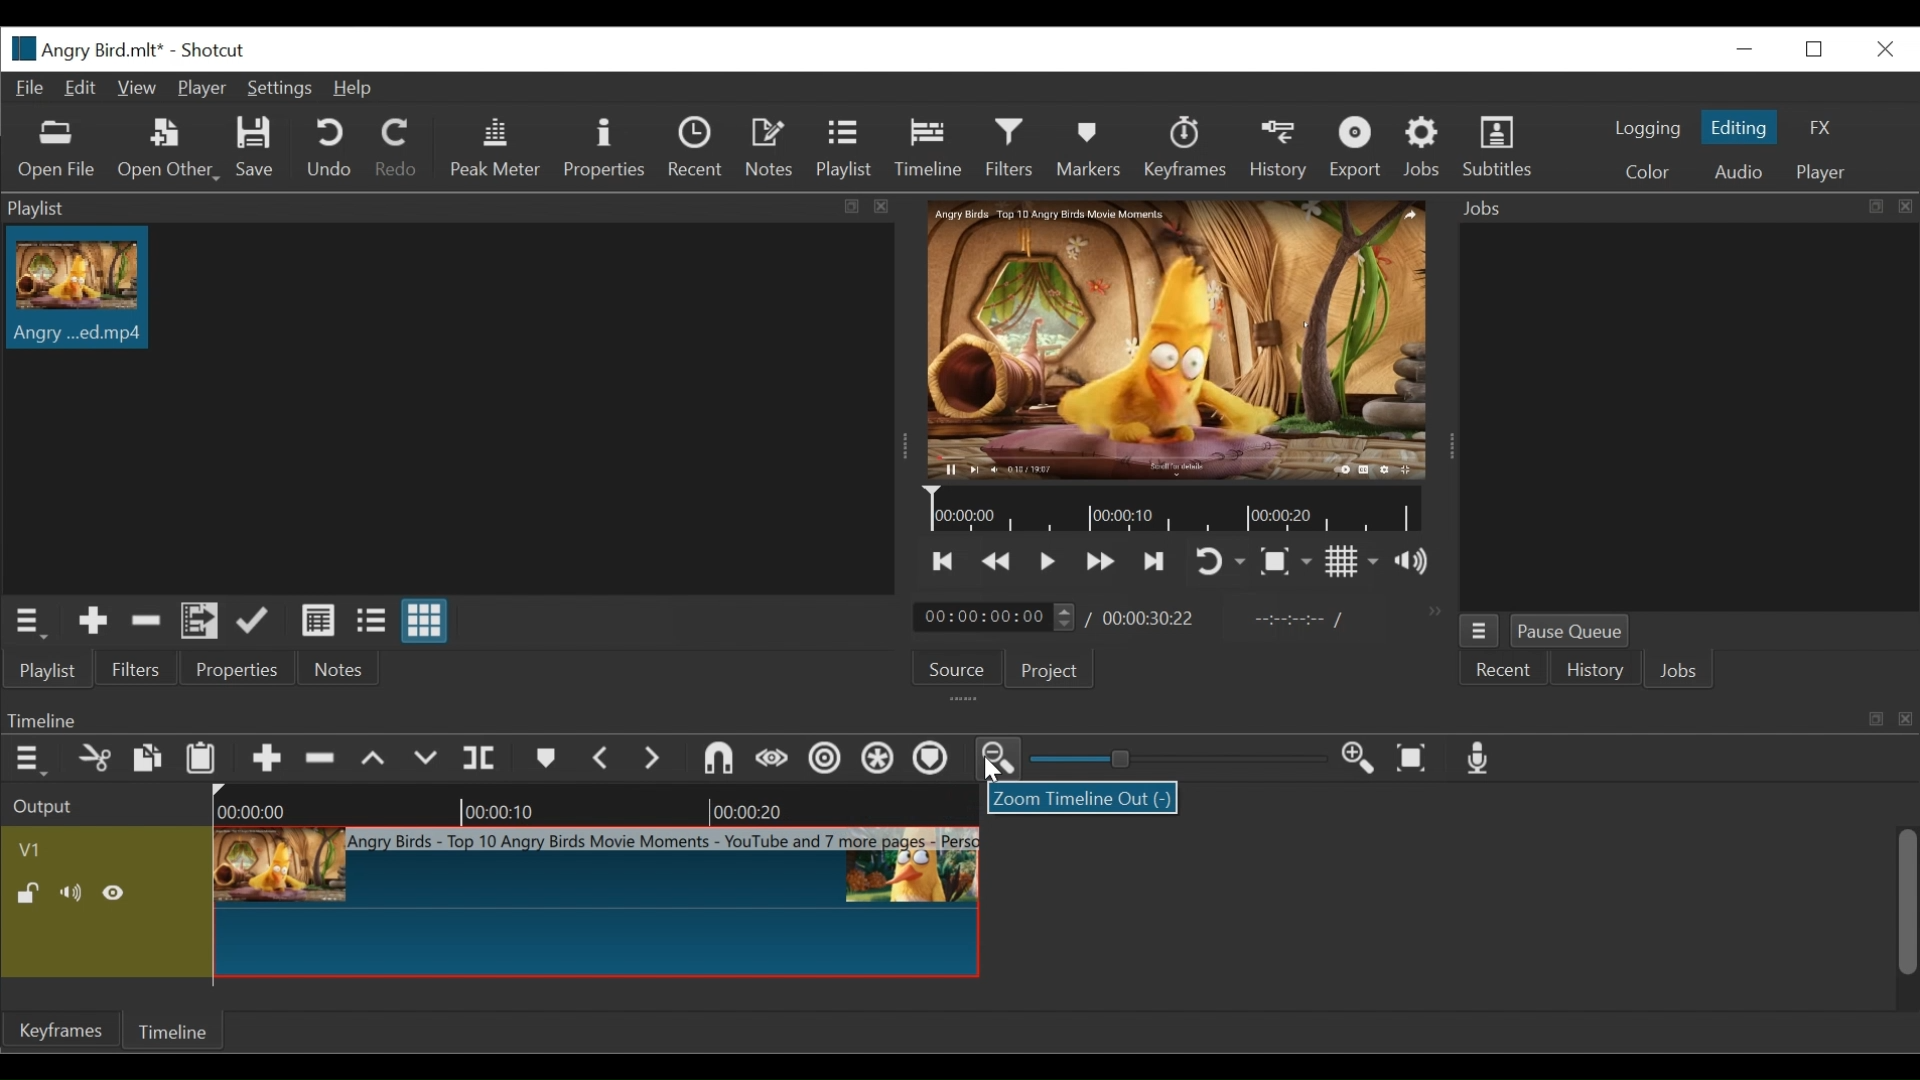 The width and height of the screenshot is (1920, 1080). What do you see at coordinates (1172, 339) in the screenshot?
I see `Media Viewer` at bounding box center [1172, 339].